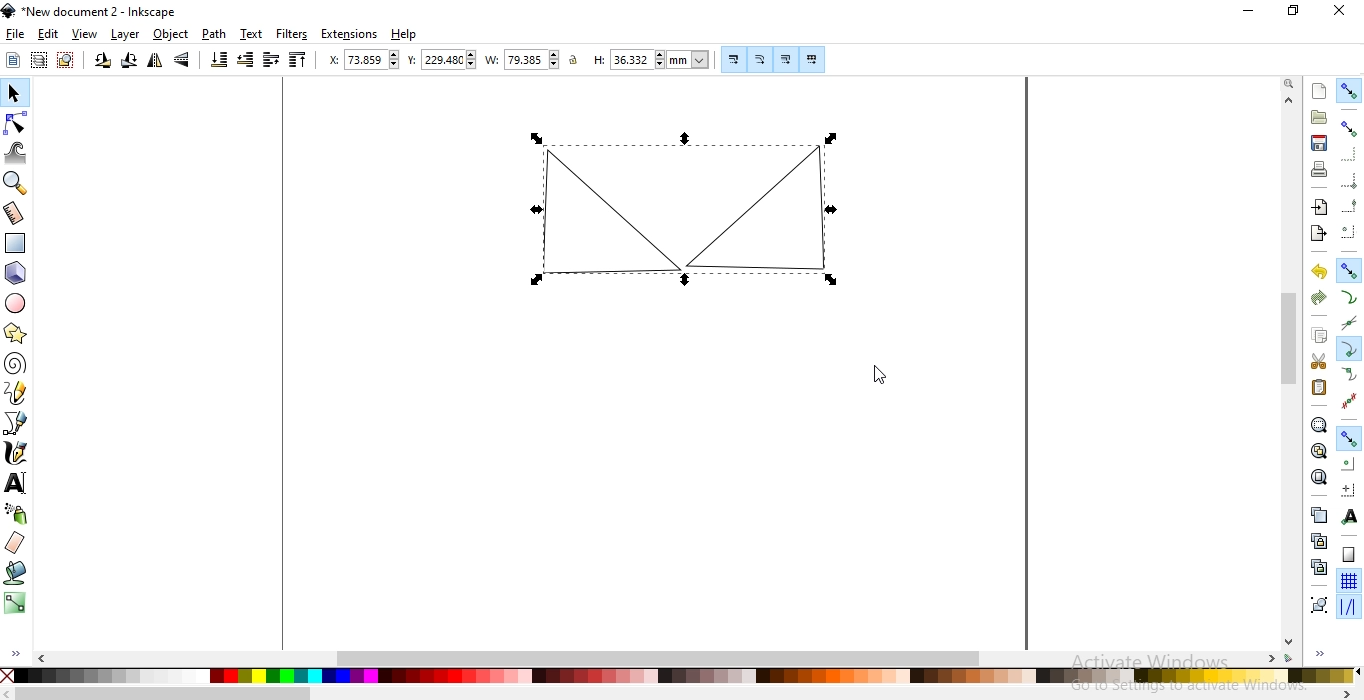 The image size is (1364, 700). Describe the element at coordinates (1320, 297) in the screenshot. I see `redo the action` at that location.